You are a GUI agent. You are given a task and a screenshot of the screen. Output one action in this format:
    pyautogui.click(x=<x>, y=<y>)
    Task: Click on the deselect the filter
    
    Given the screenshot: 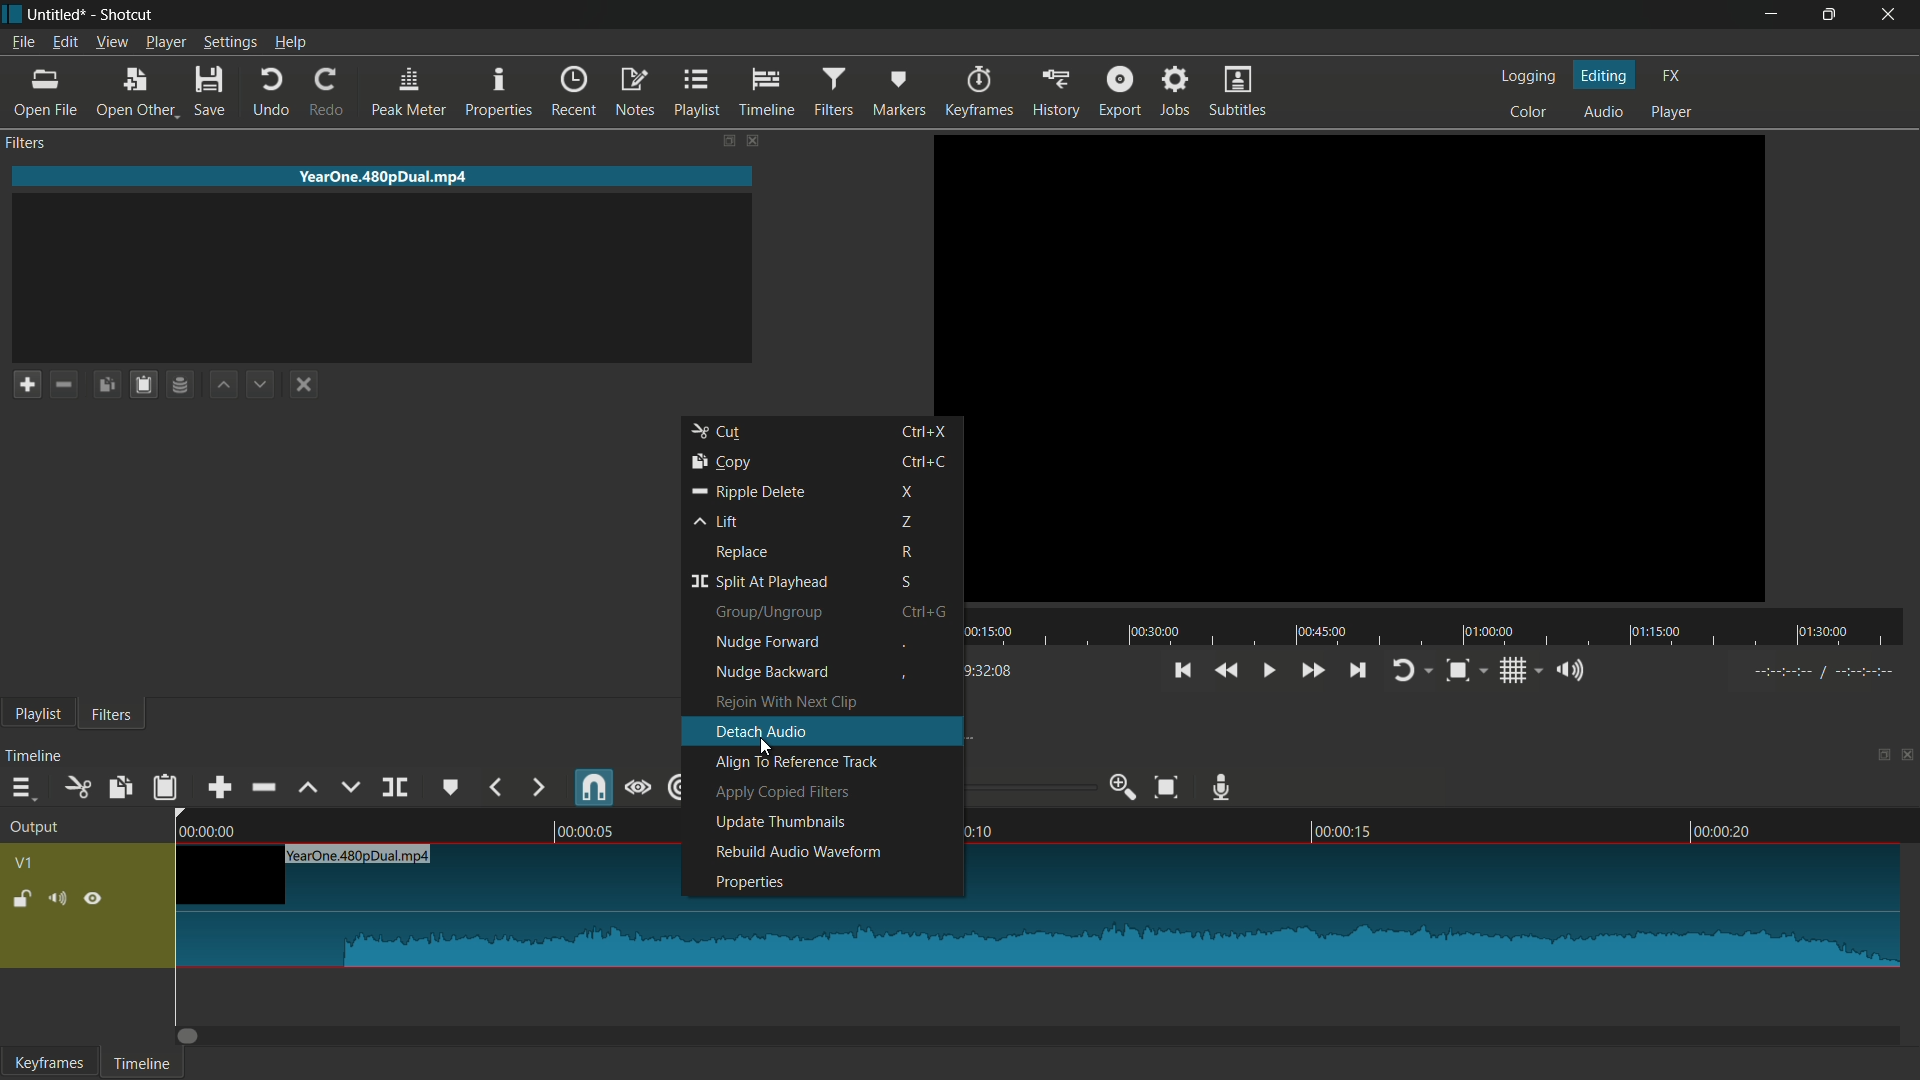 What is the action you would take?
    pyautogui.click(x=301, y=386)
    